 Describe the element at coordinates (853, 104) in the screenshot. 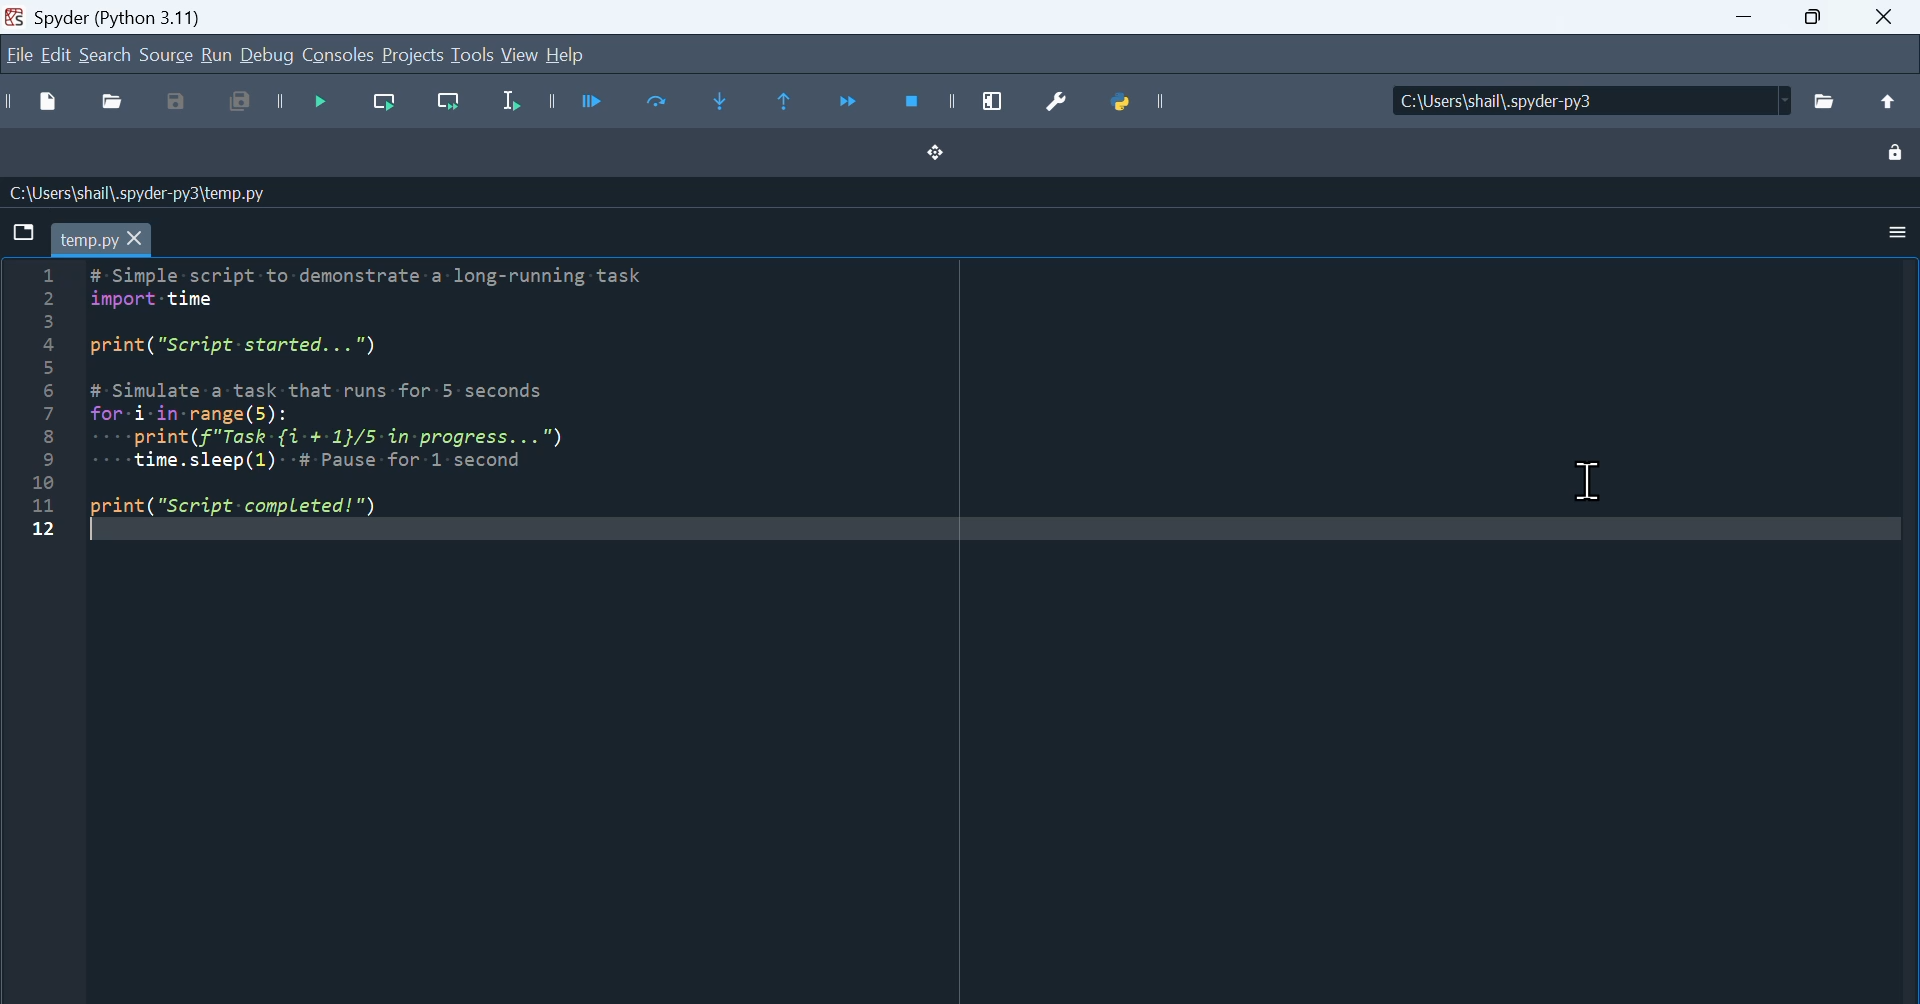

I see `Continue execution until next function` at that location.